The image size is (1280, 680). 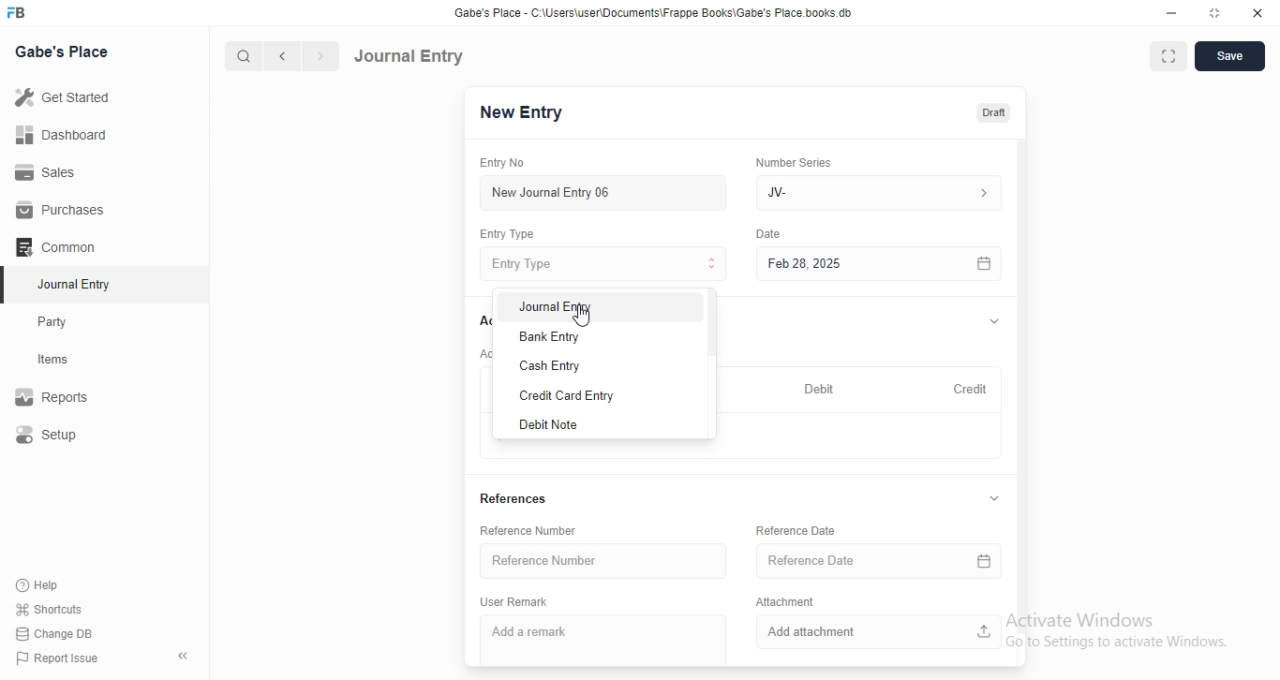 What do you see at coordinates (771, 236) in the screenshot?
I see `` at bounding box center [771, 236].